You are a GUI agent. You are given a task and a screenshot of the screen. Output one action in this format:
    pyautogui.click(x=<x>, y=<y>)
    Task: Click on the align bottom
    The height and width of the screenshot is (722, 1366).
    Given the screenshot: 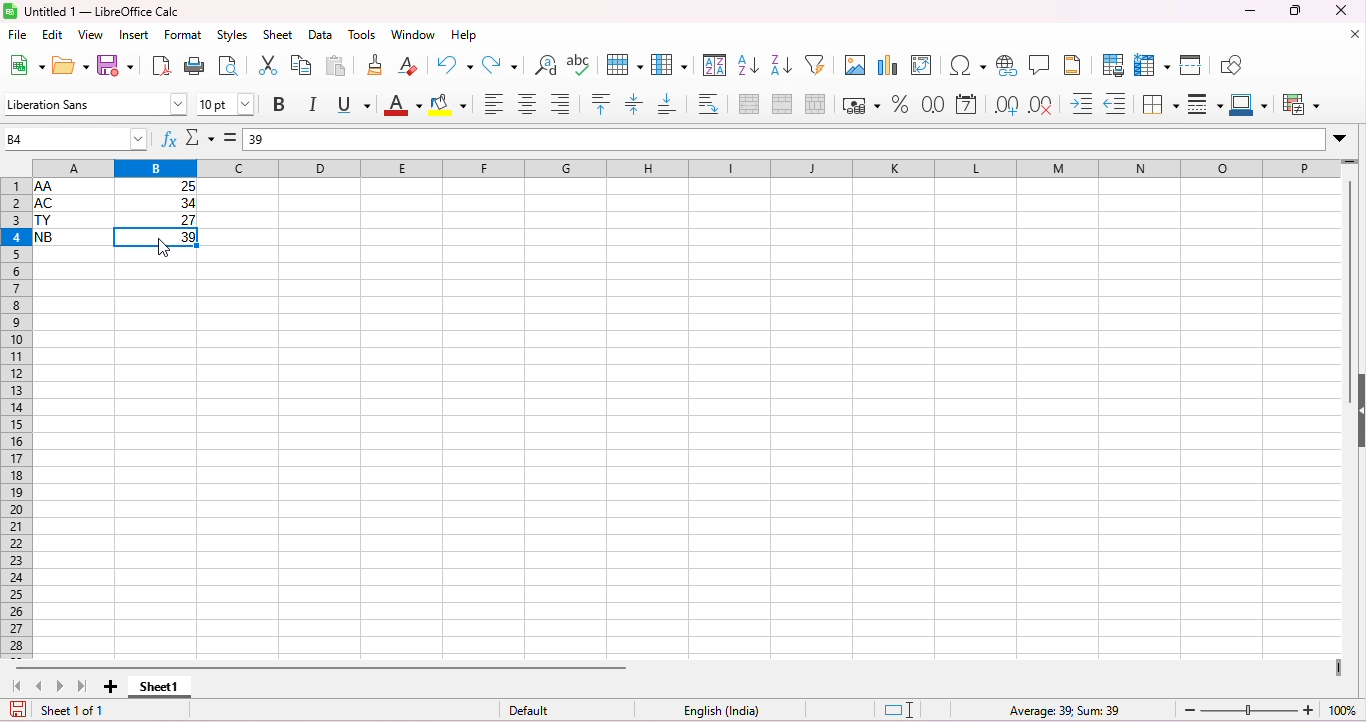 What is the action you would take?
    pyautogui.click(x=668, y=104)
    